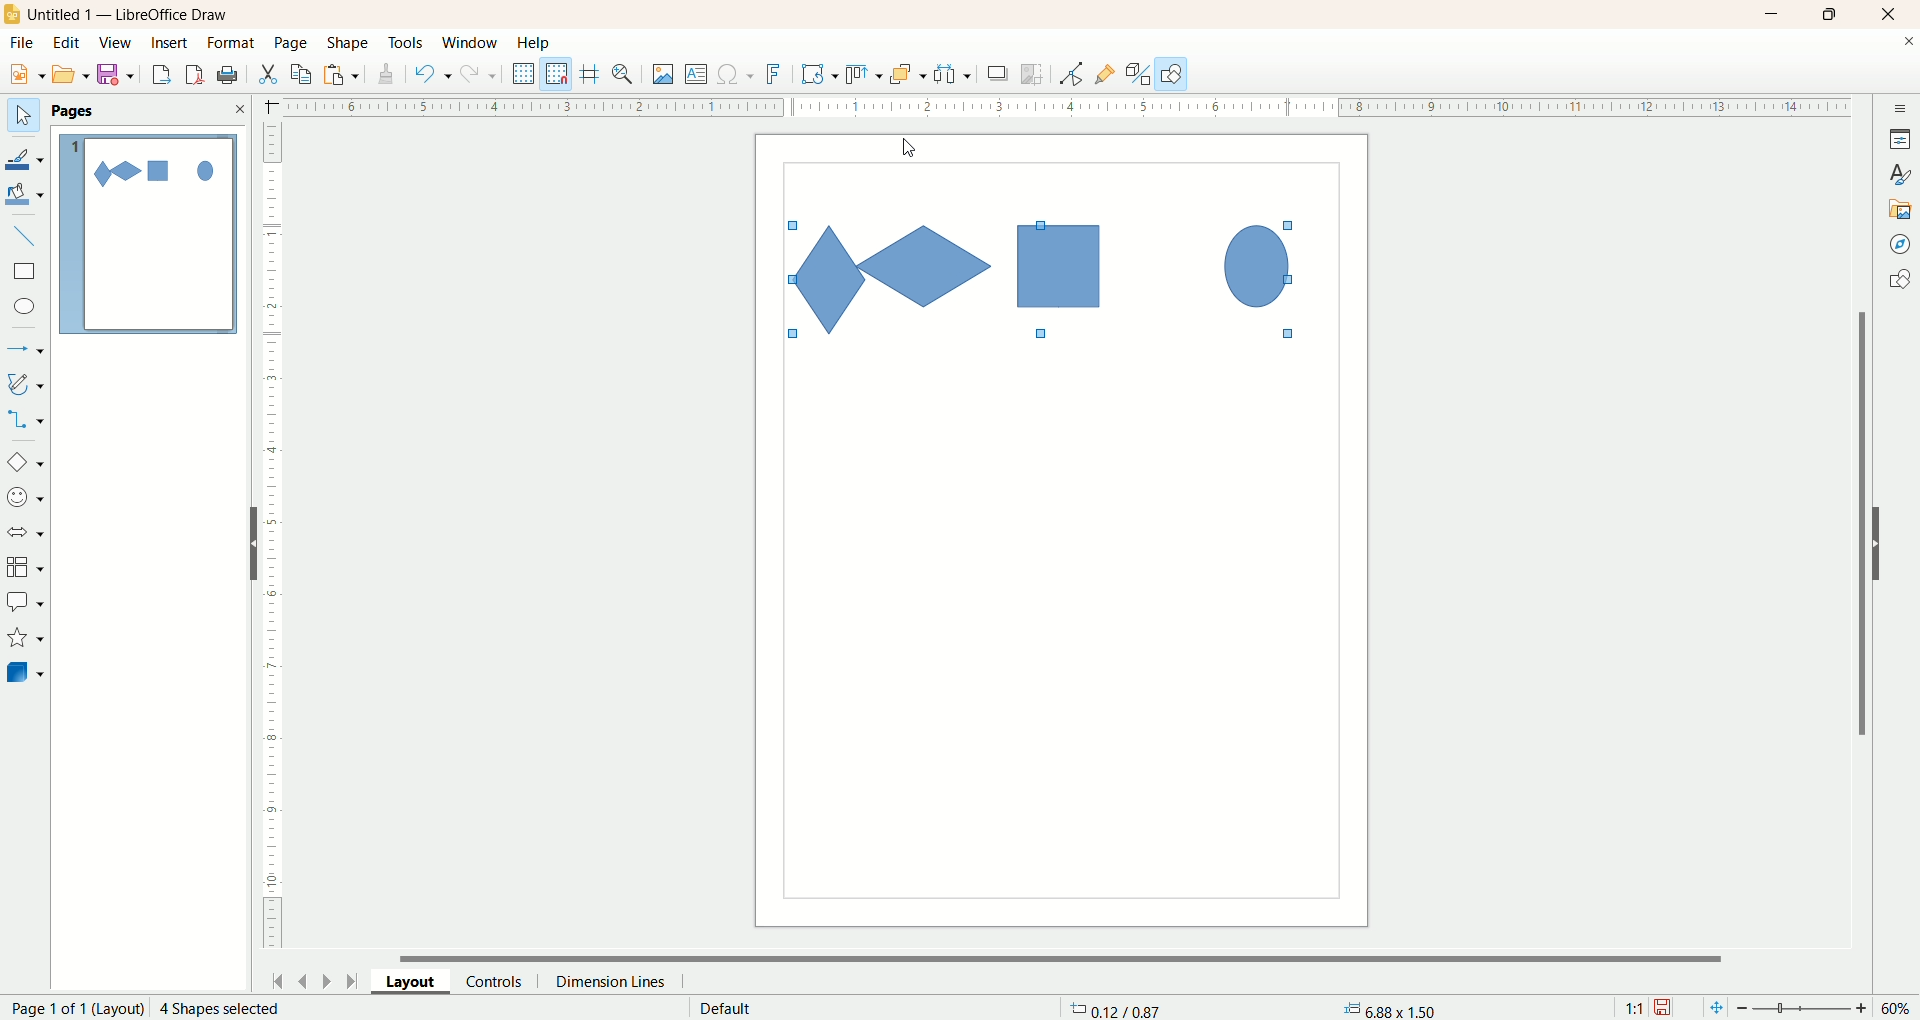 This screenshot has width=1920, height=1020. What do you see at coordinates (24, 461) in the screenshot?
I see `basic shape` at bounding box center [24, 461].